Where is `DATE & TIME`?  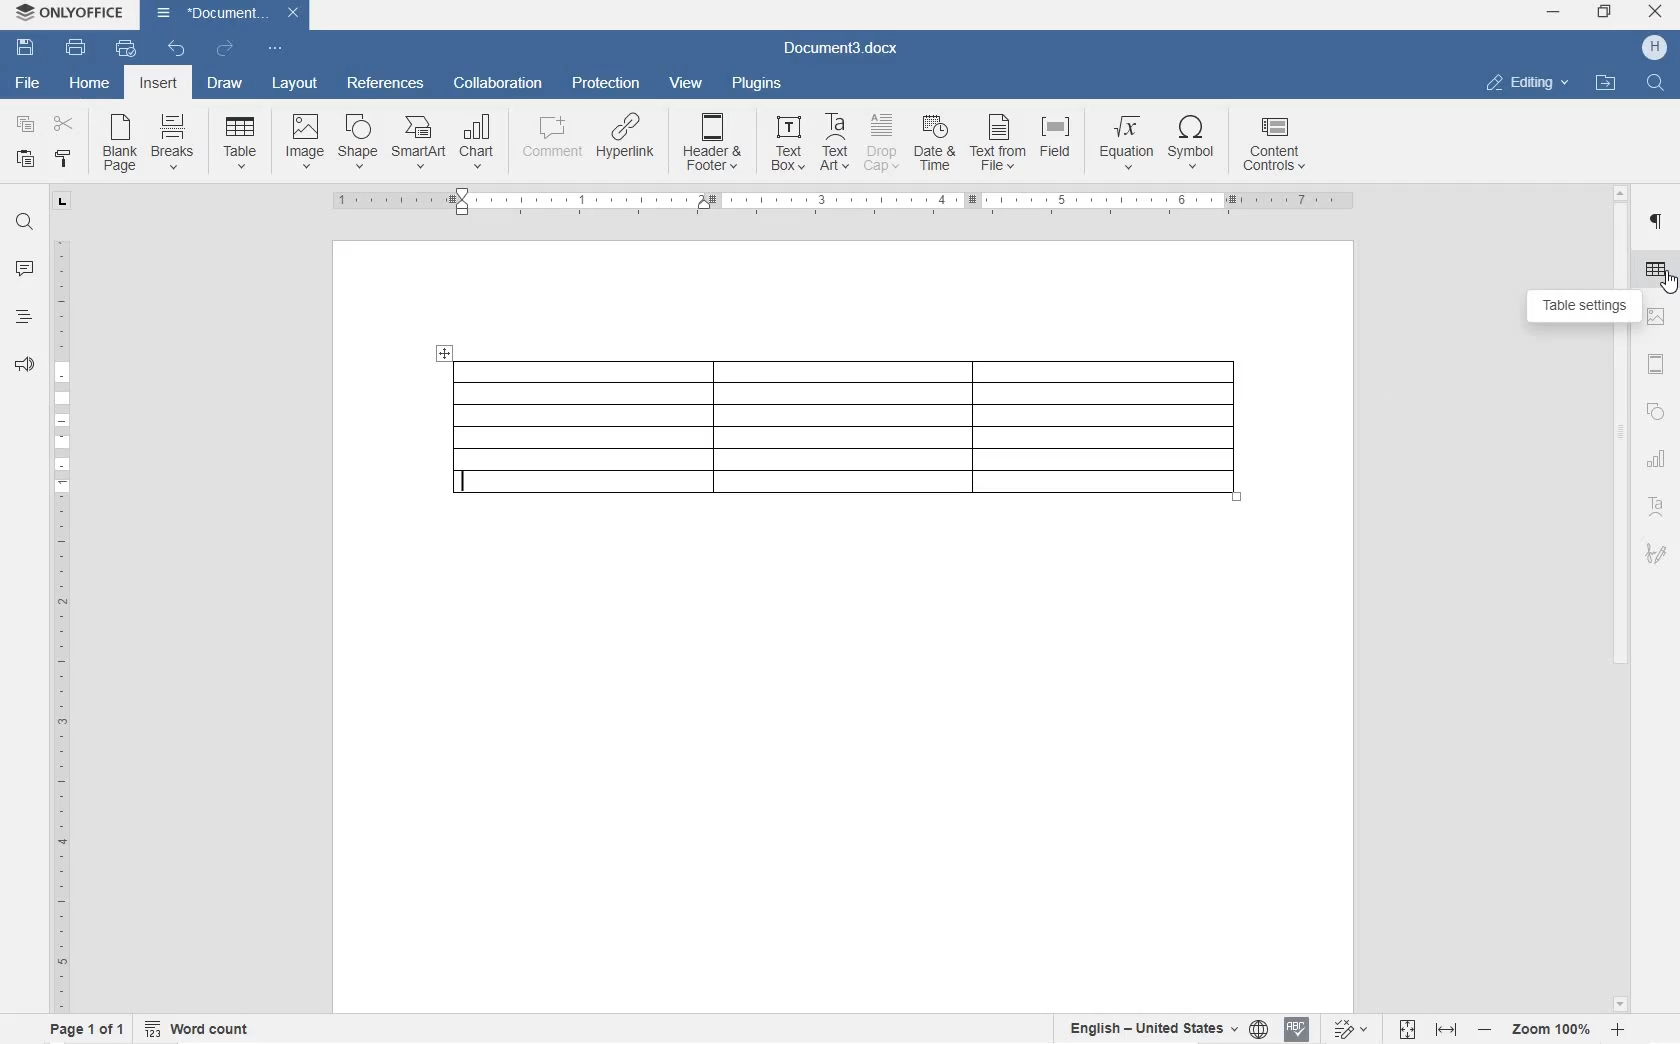 DATE & TIME is located at coordinates (936, 144).